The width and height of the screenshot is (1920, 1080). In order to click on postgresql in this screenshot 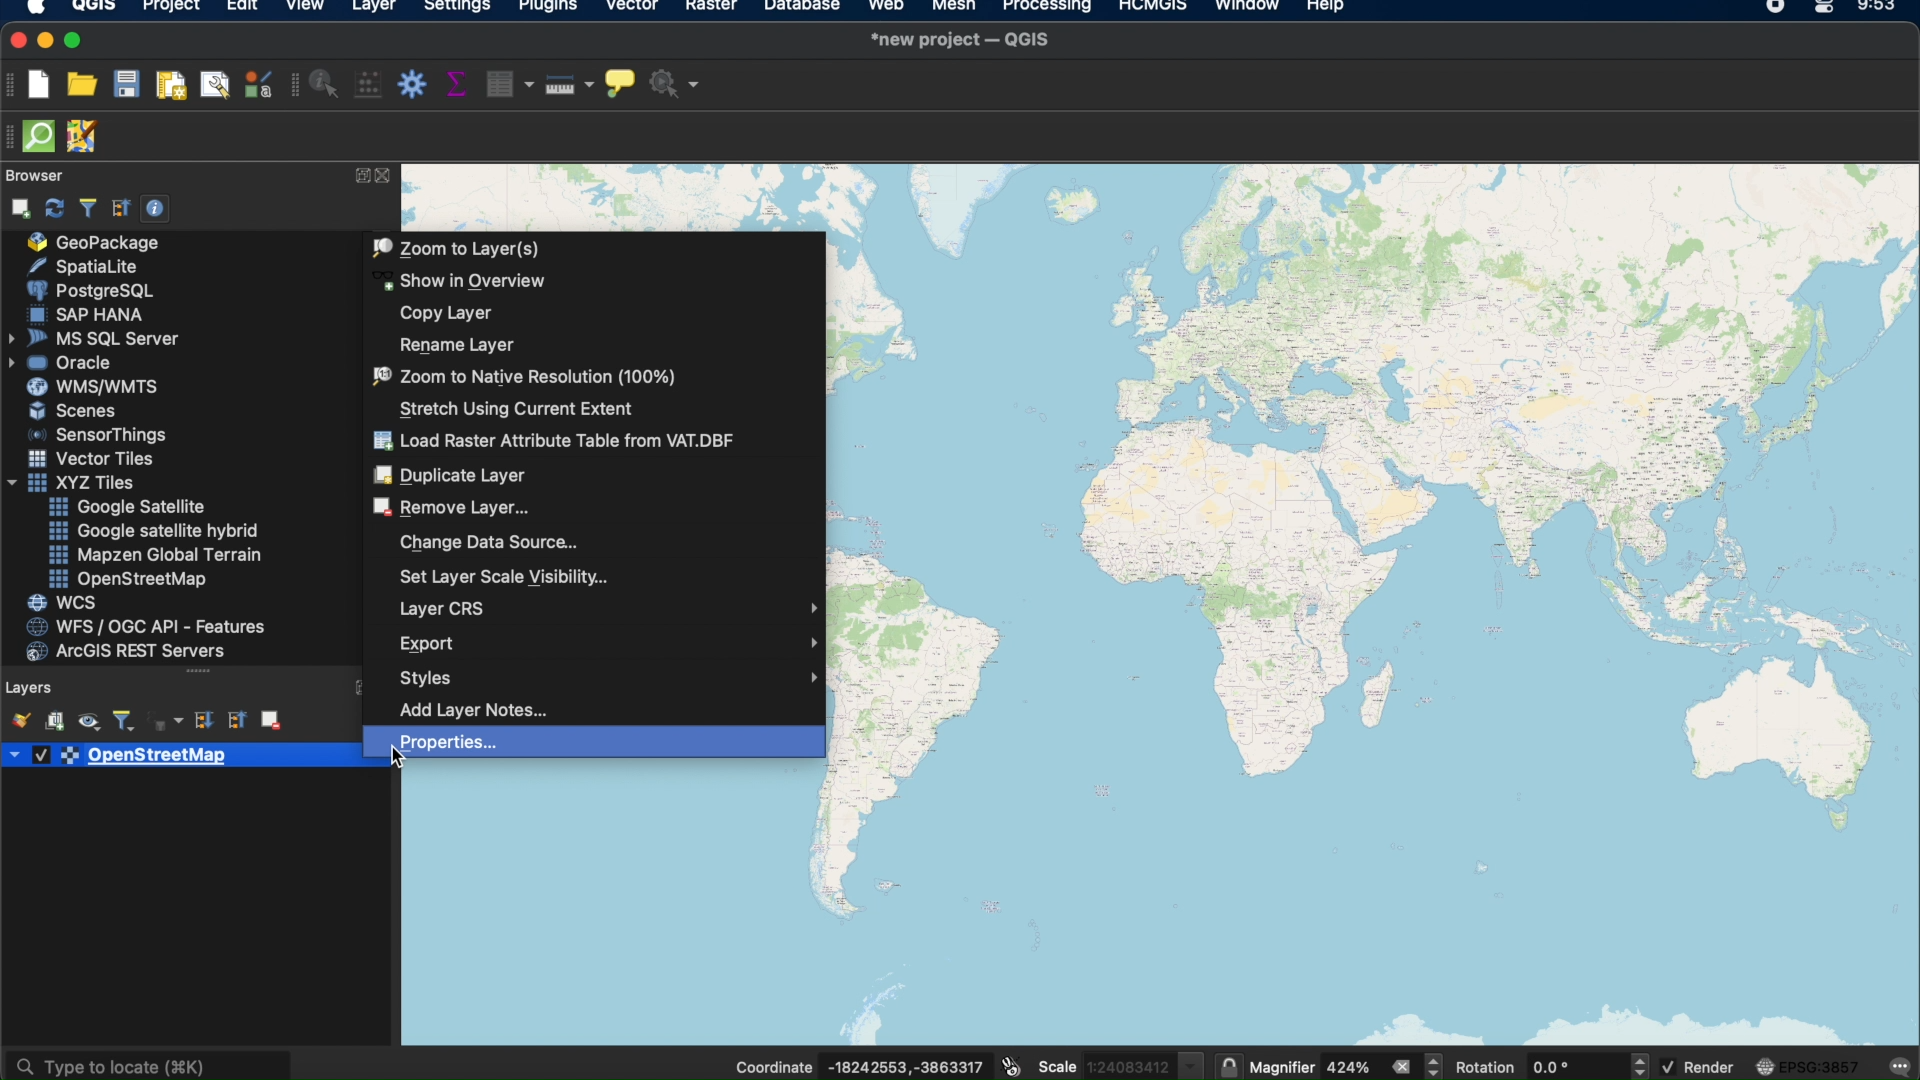, I will do `click(89, 289)`.